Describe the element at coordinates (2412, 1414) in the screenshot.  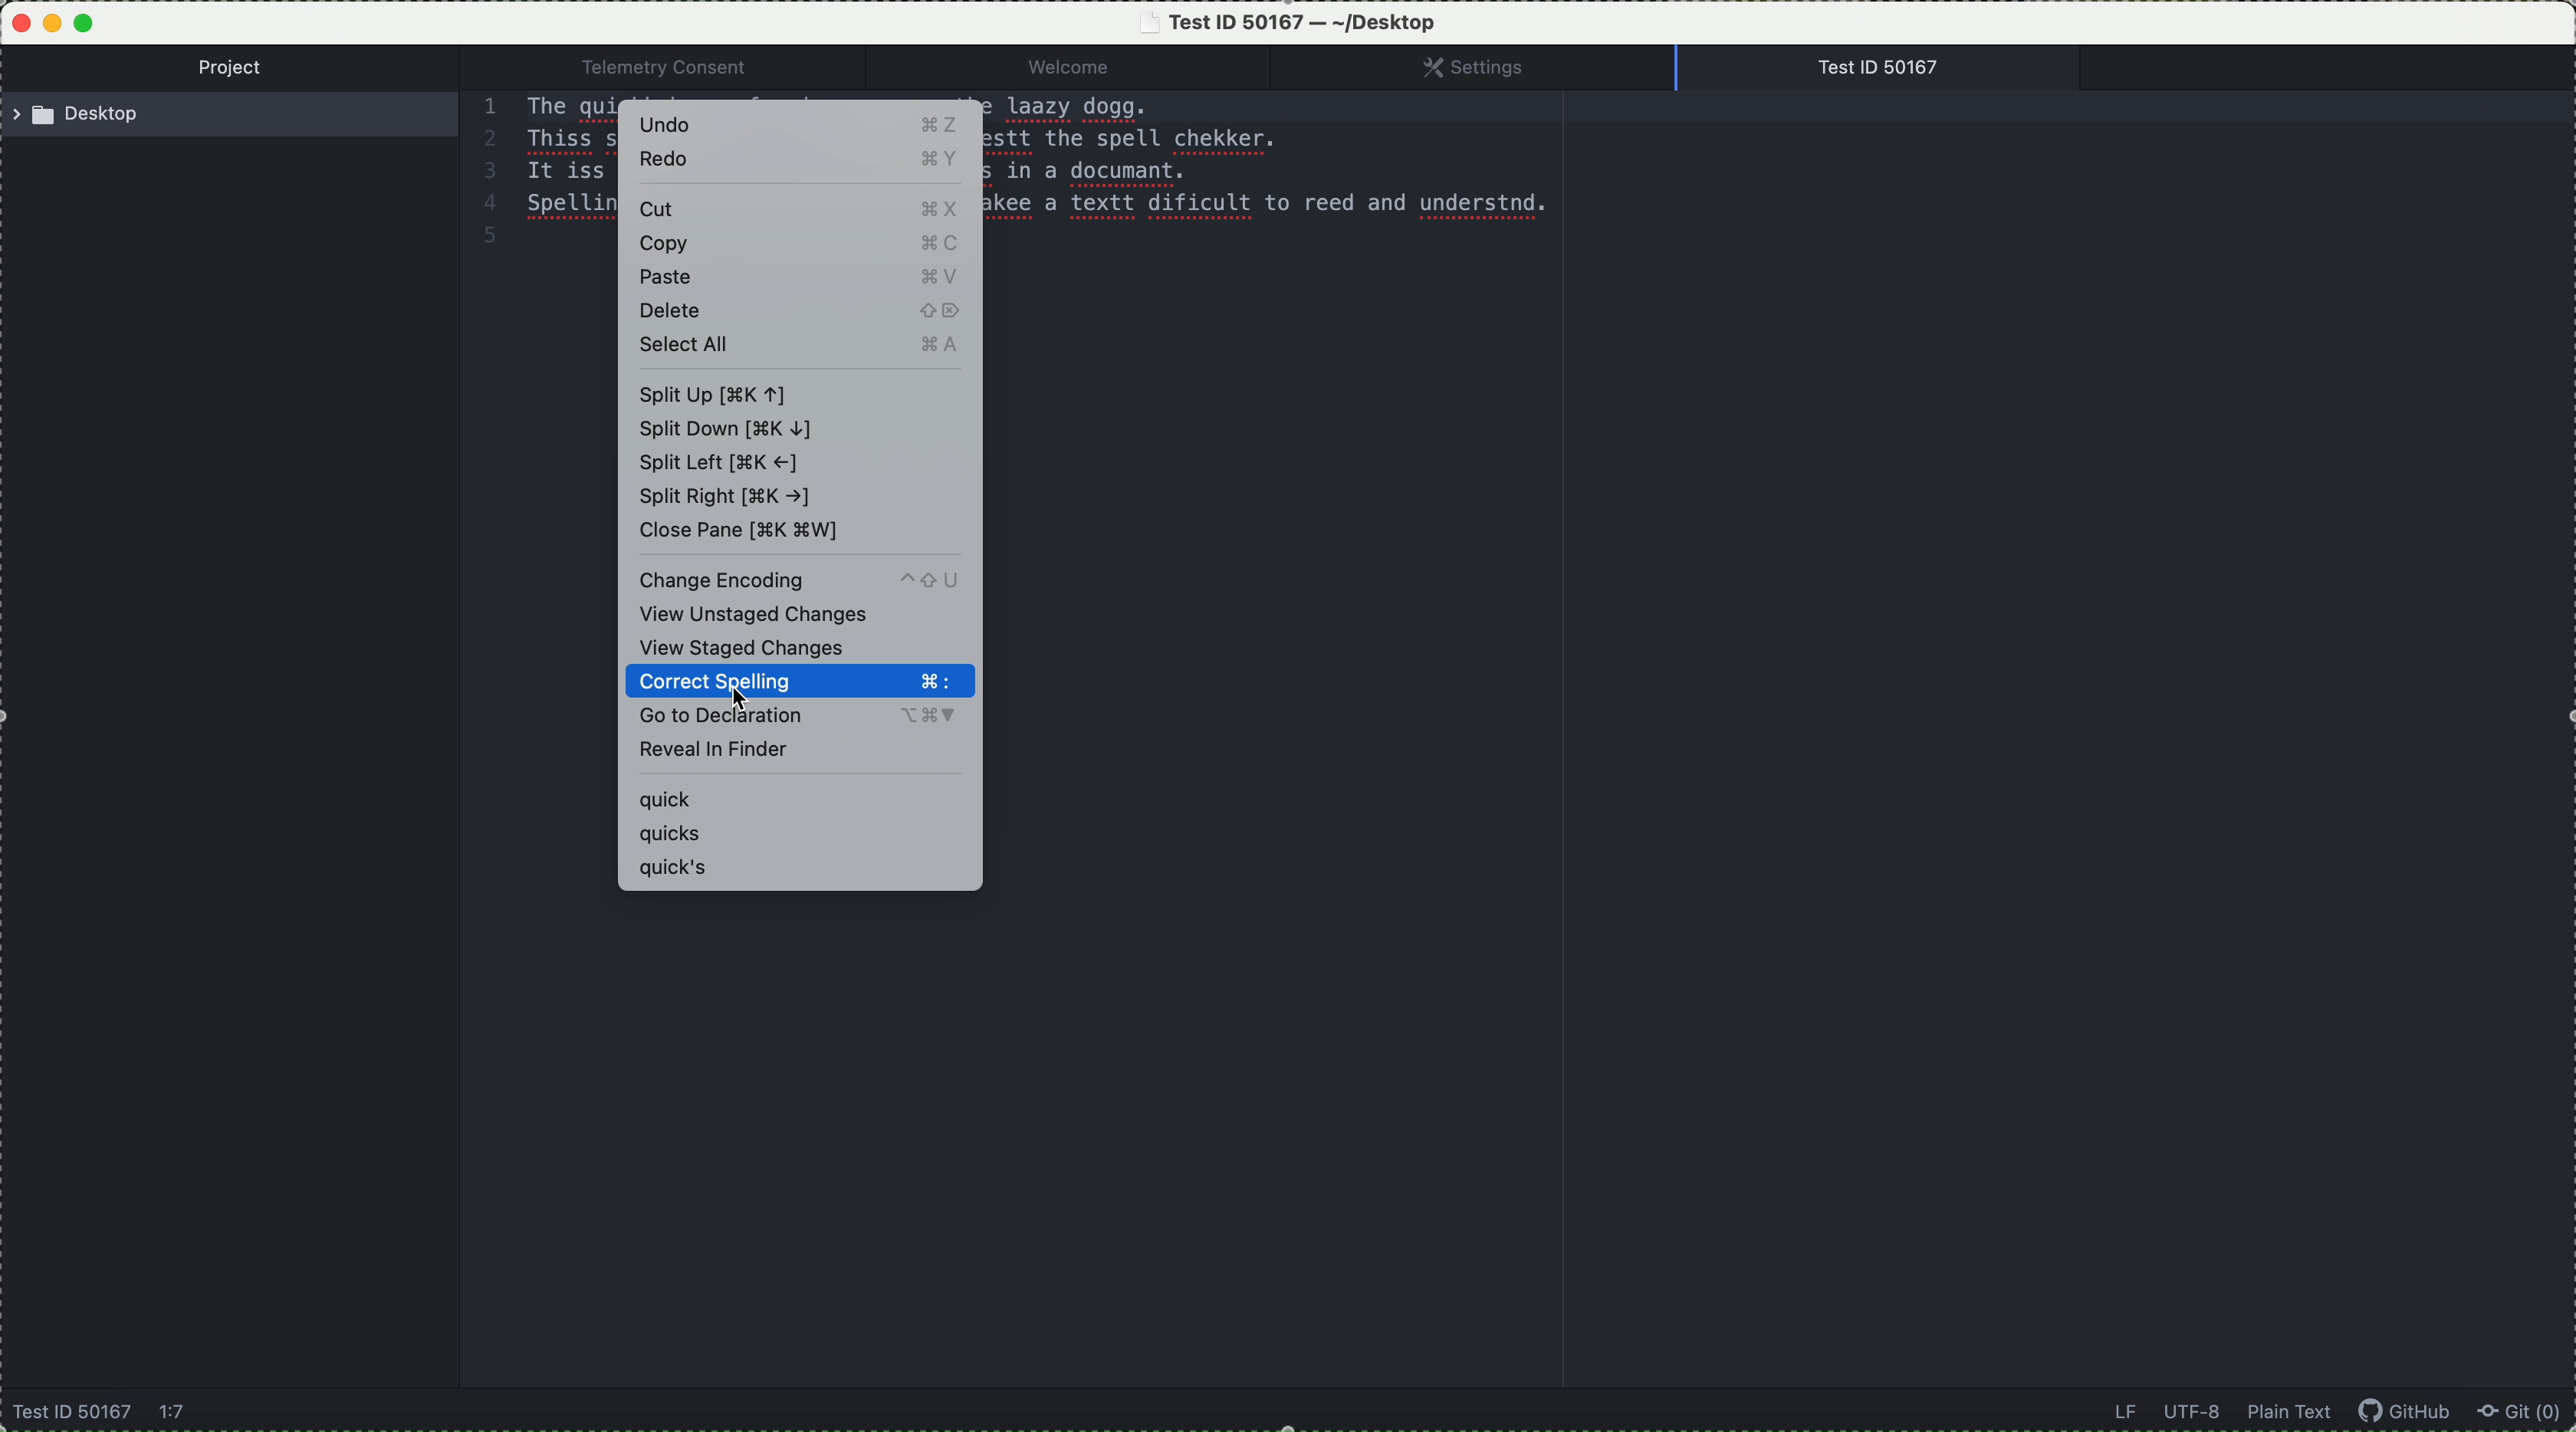
I see `GitHub` at that location.